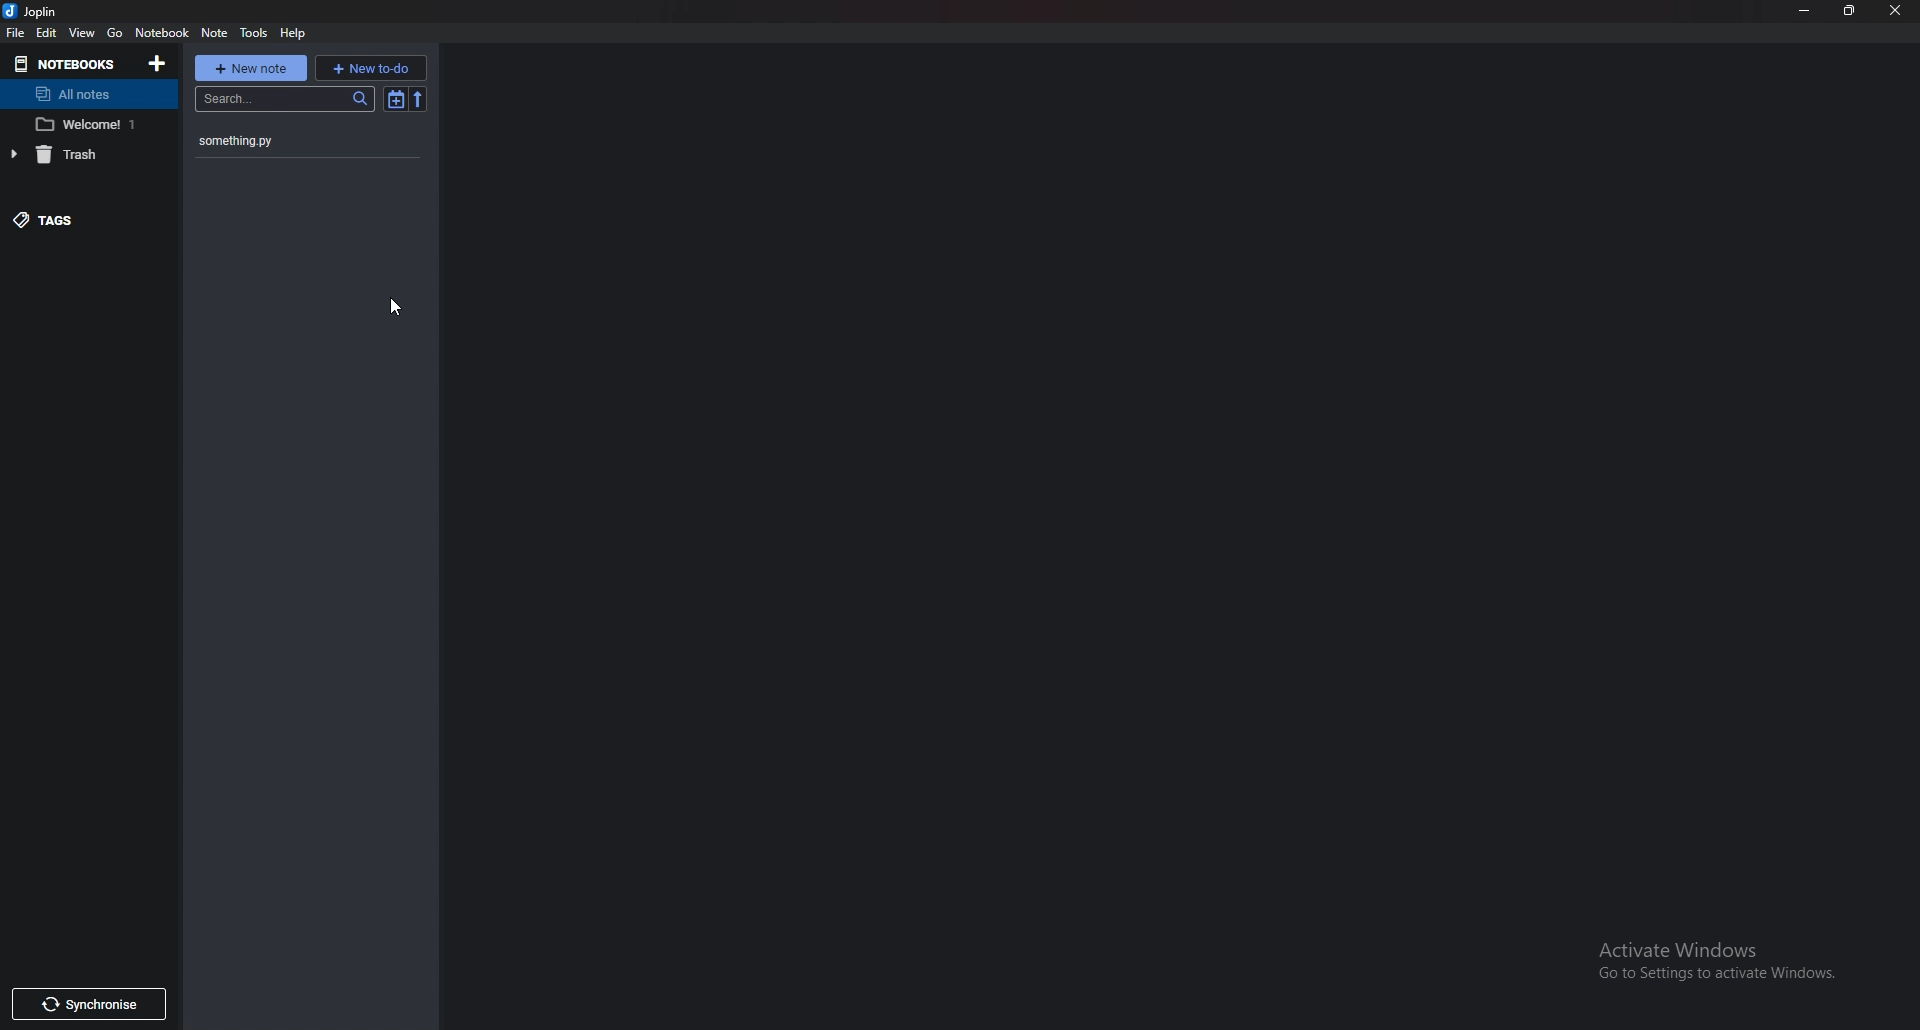 This screenshot has height=1030, width=1920. Describe the element at coordinates (368, 69) in the screenshot. I see `new To do` at that location.